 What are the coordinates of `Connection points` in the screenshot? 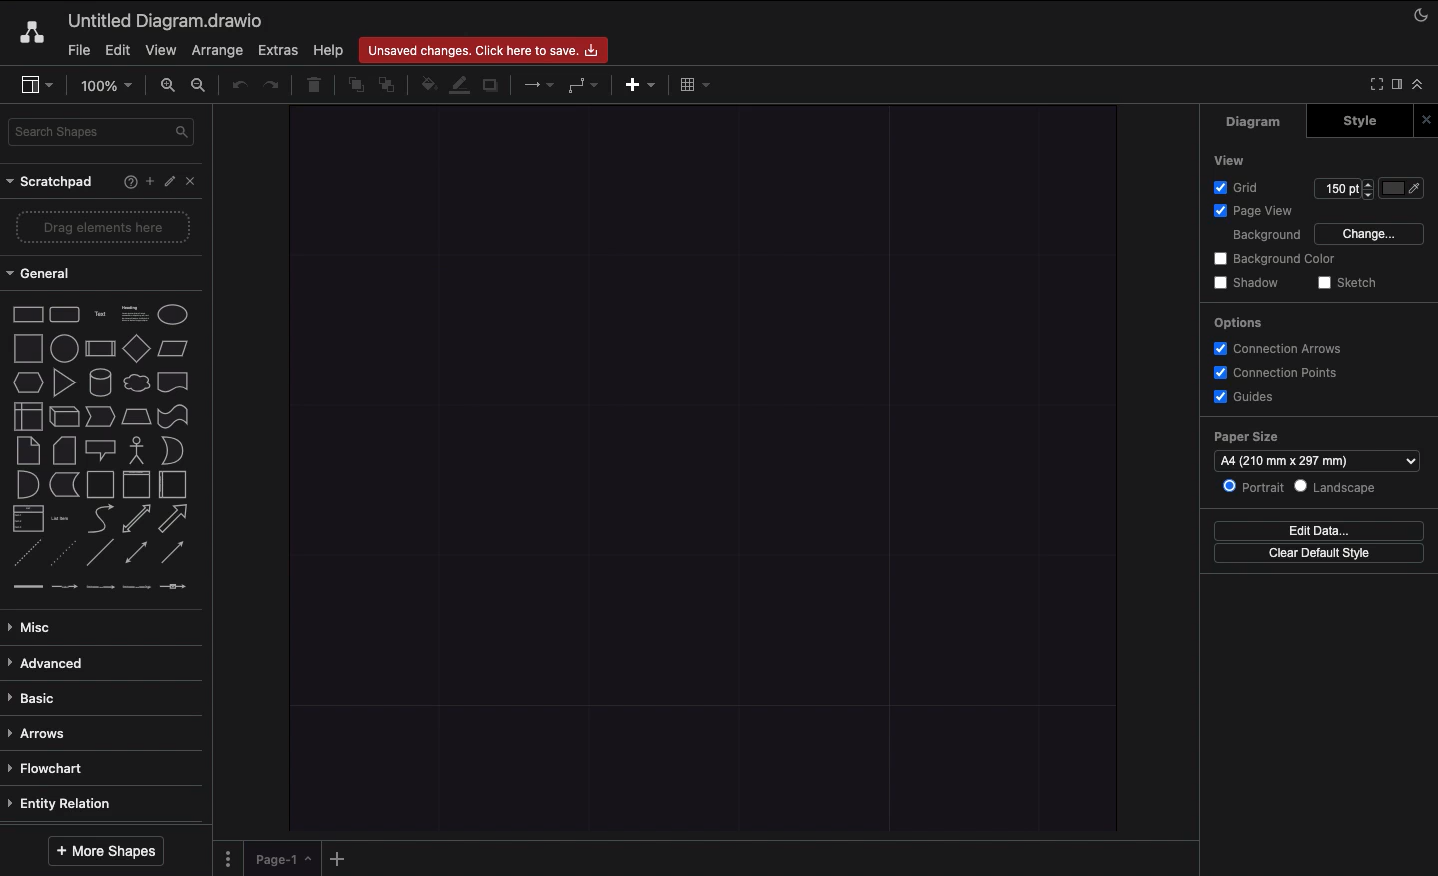 It's located at (1280, 372).